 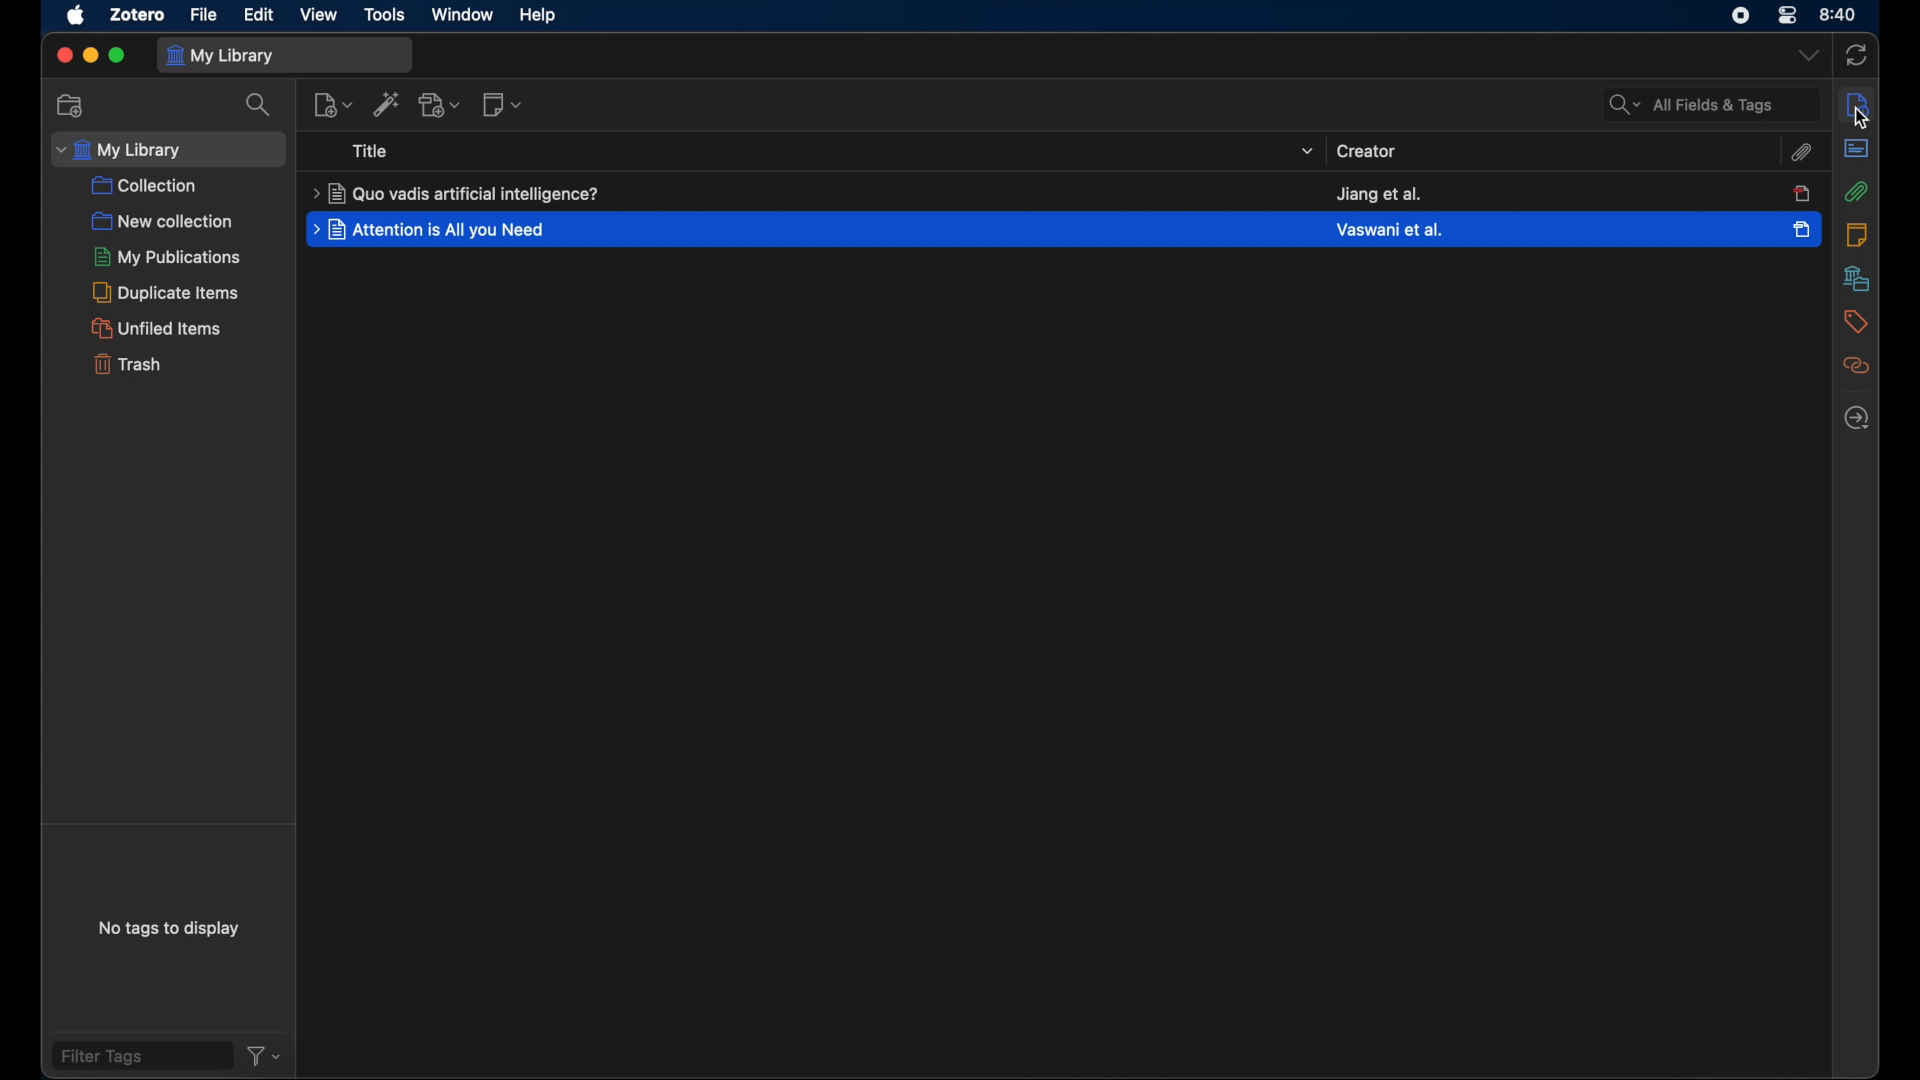 What do you see at coordinates (1387, 232) in the screenshot?
I see `creator creator name` at bounding box center [1387, 232].